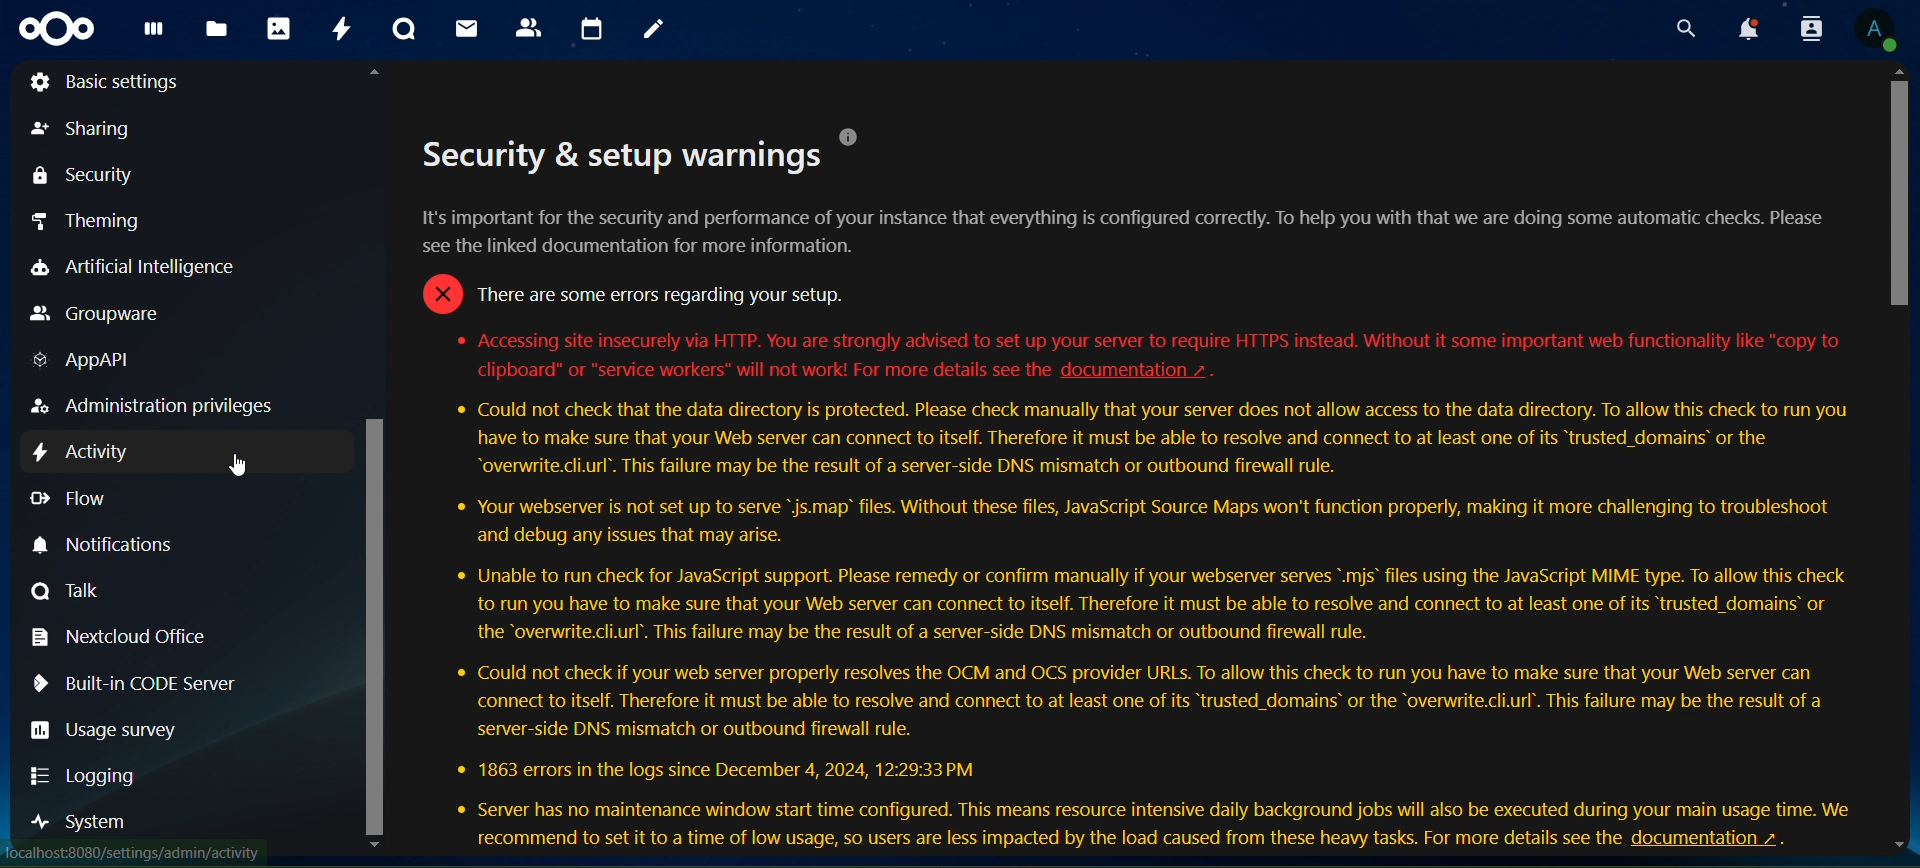 The width and height of the screenshot is (1920, 868). I want to click on photos, so click(277, 30).